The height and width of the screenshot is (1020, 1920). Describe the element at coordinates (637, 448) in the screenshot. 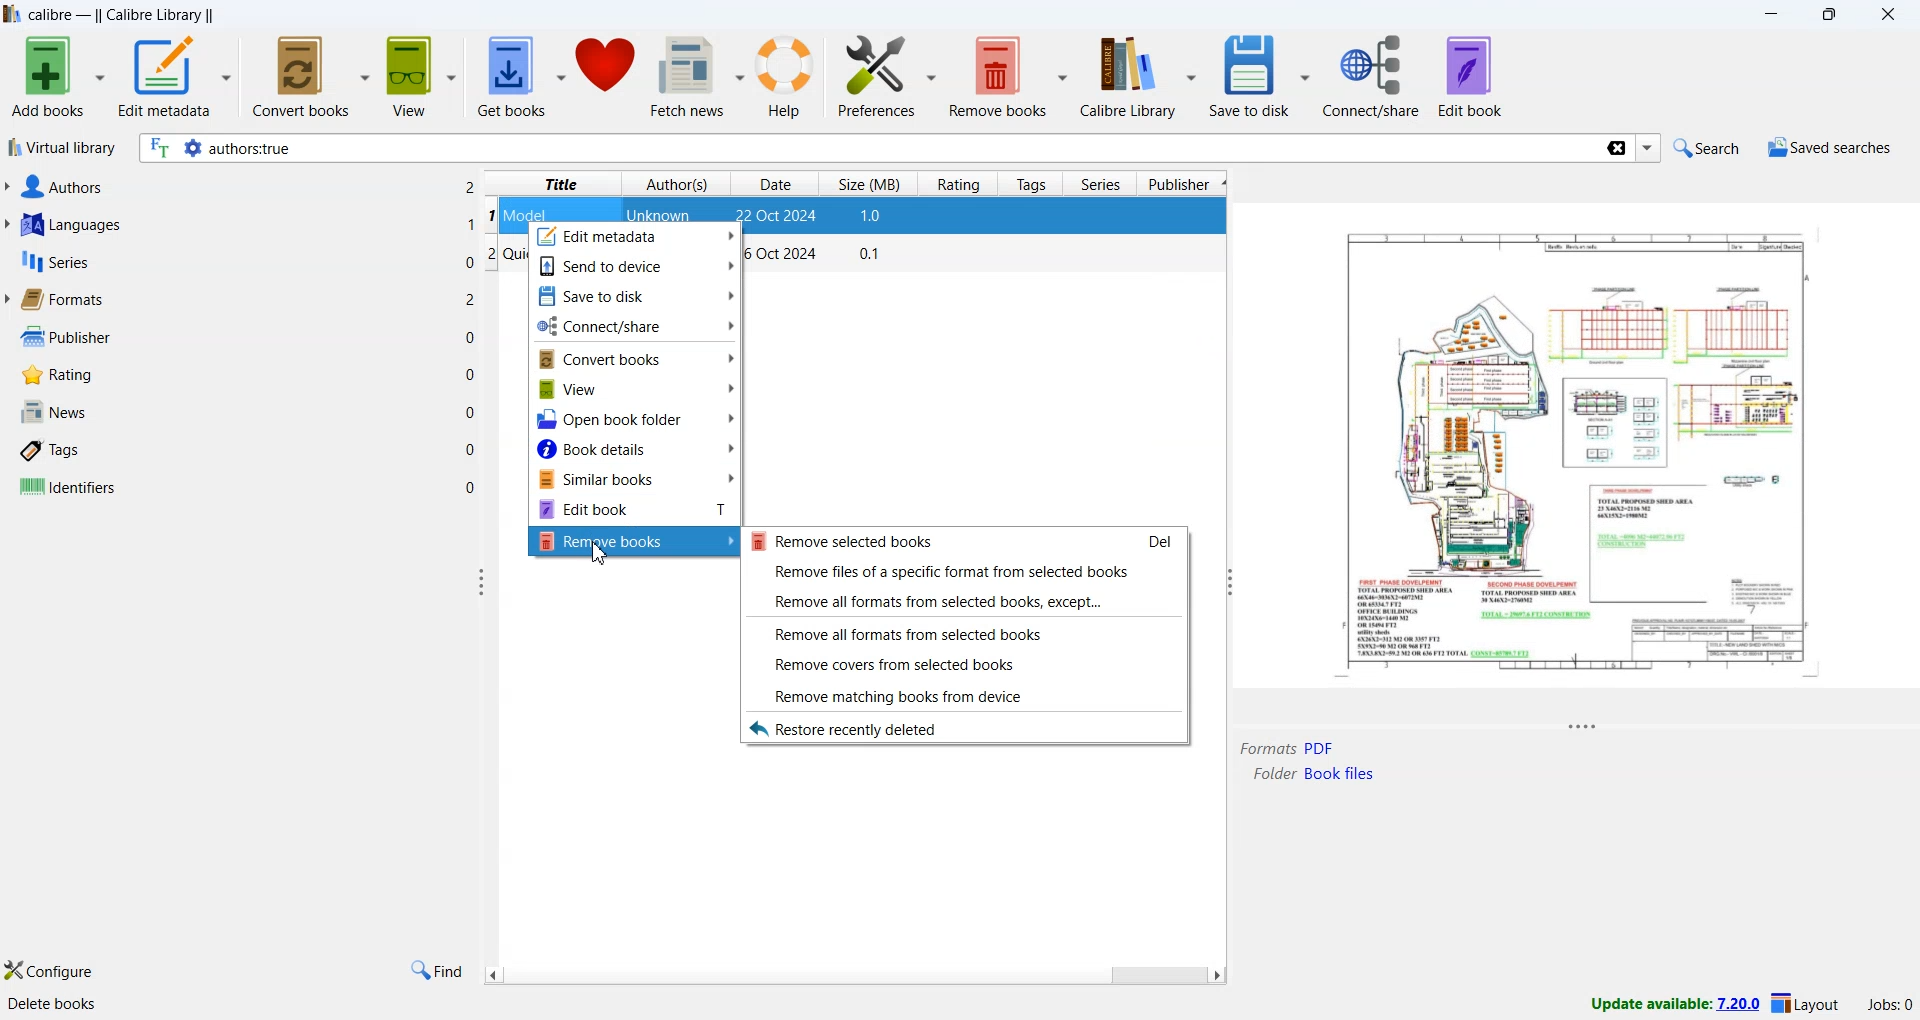

I see `Book details` at that location.